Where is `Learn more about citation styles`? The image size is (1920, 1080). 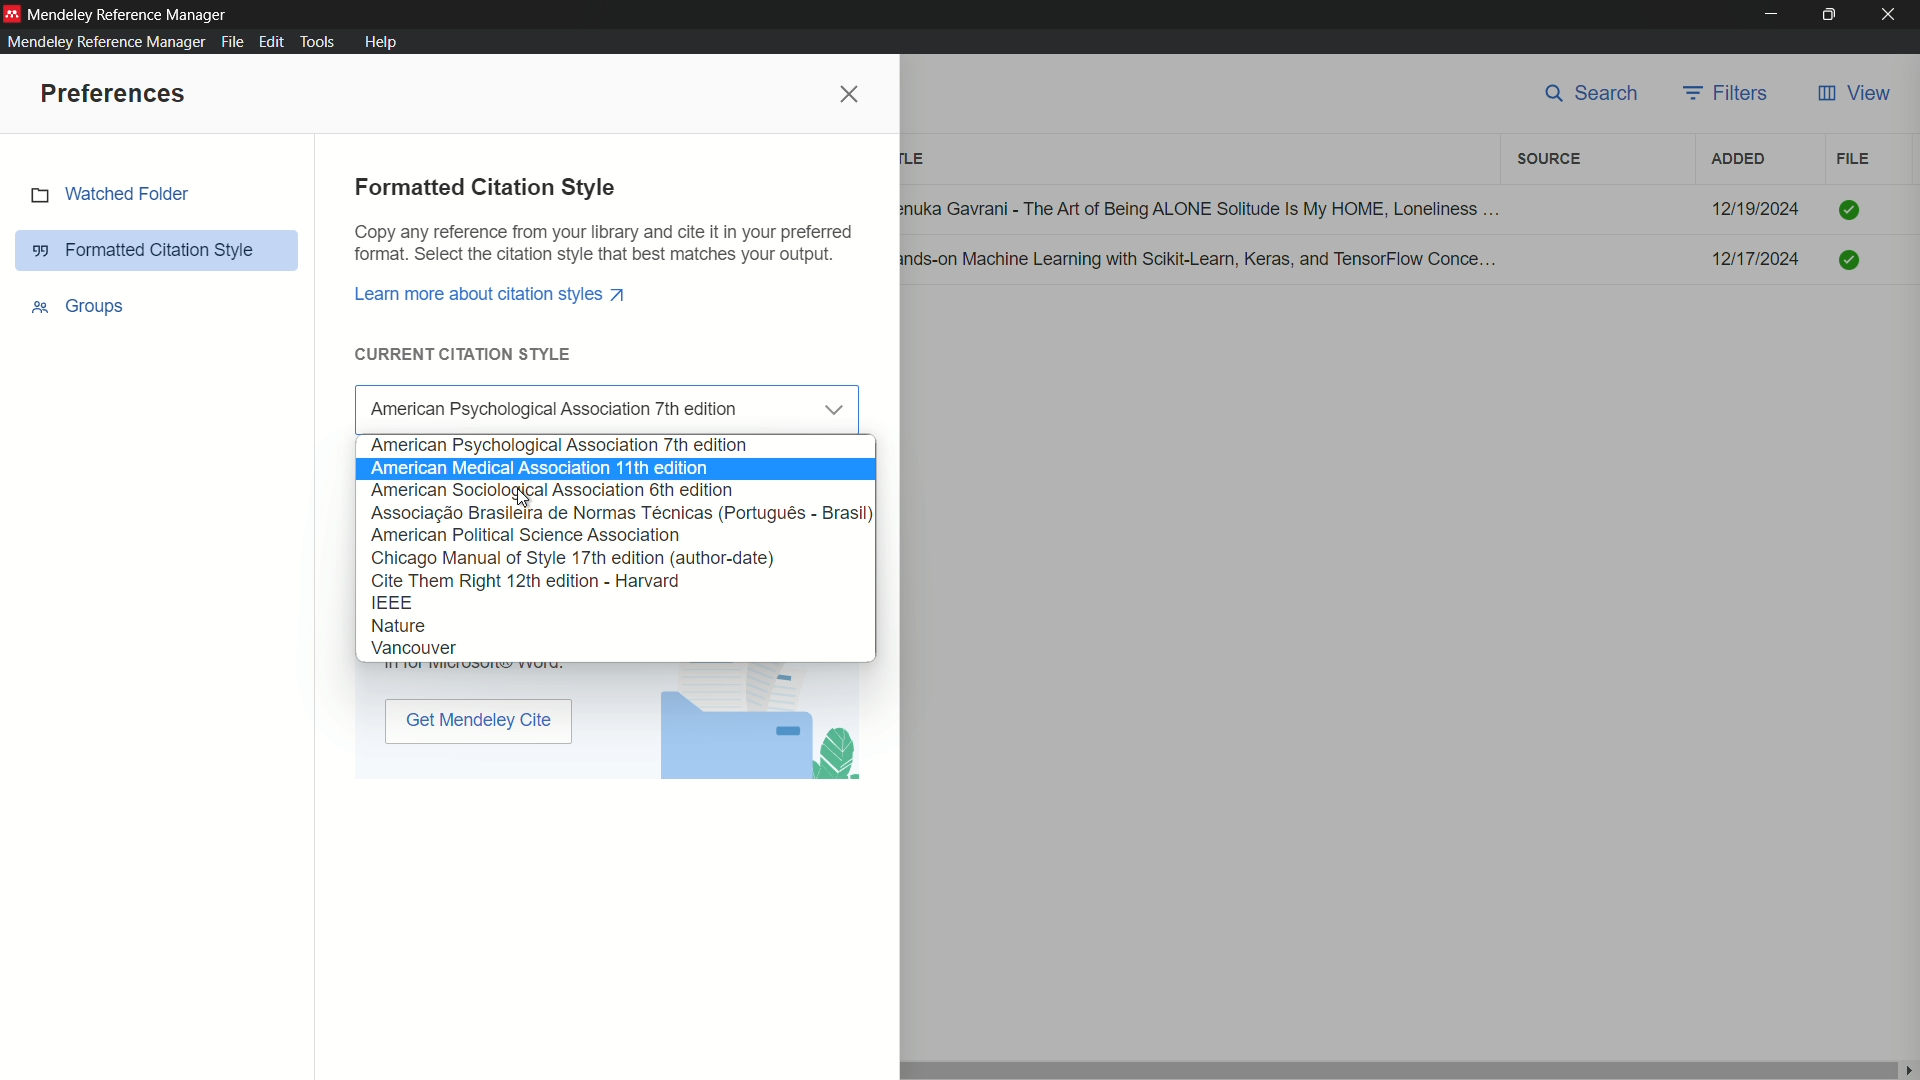
Learn more about citation styles is located at coordinates (492, 293).